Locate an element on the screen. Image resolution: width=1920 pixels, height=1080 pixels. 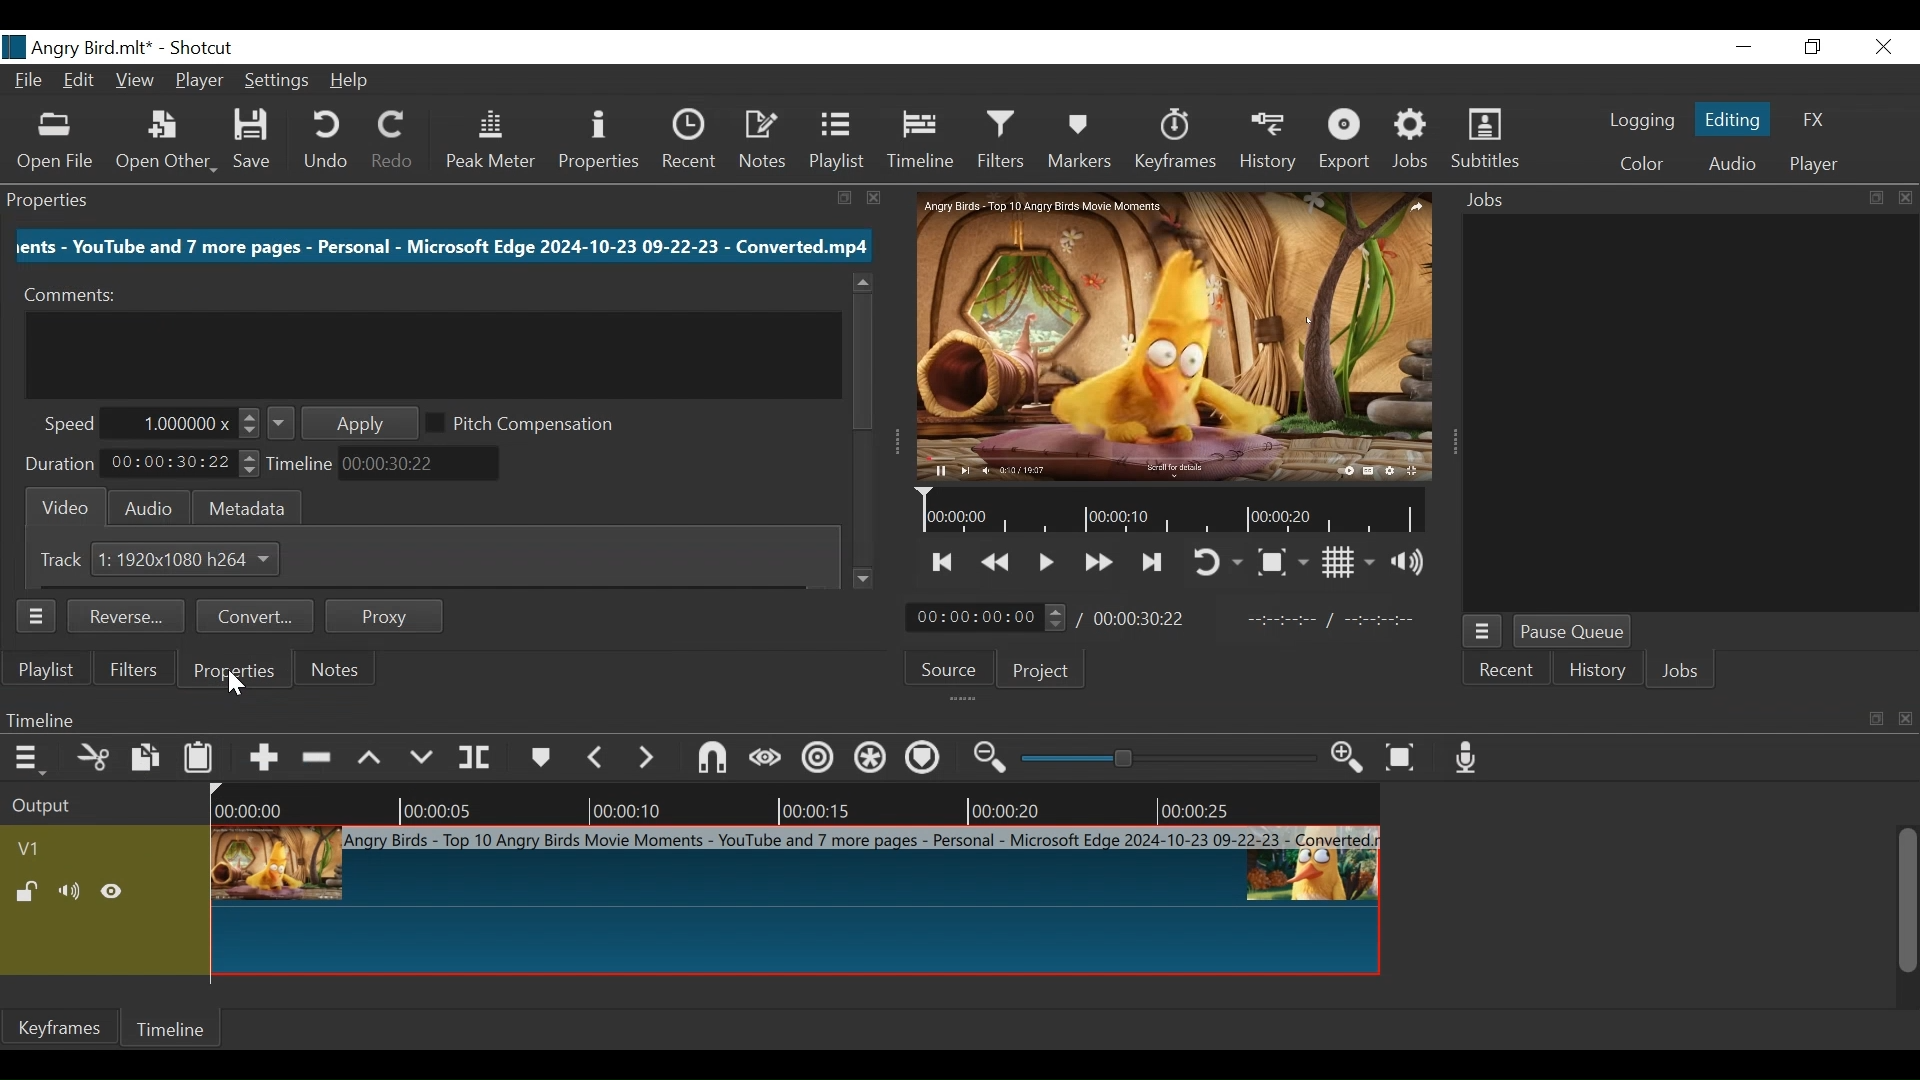
Jobs Panel is located at coordinates (1688, 416).